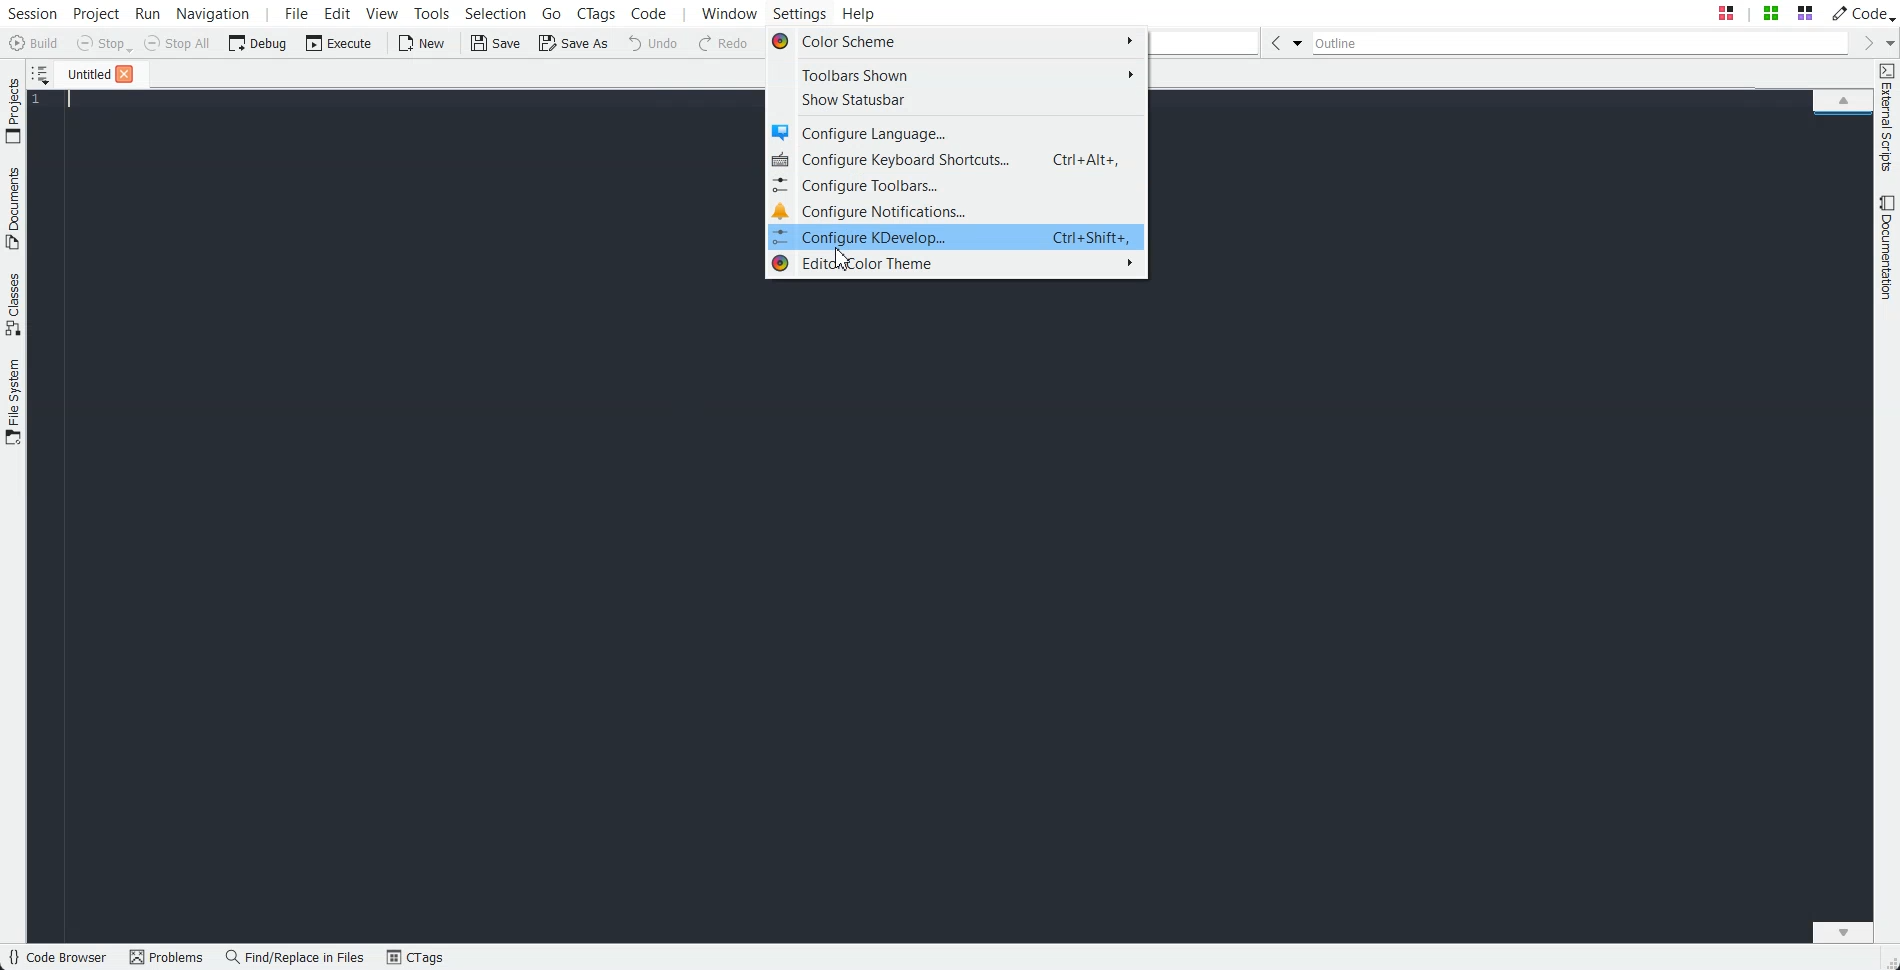 The width and height of the screenshot is (1900, 970). I want to click on Slide Shifter, so click(1888, 960).